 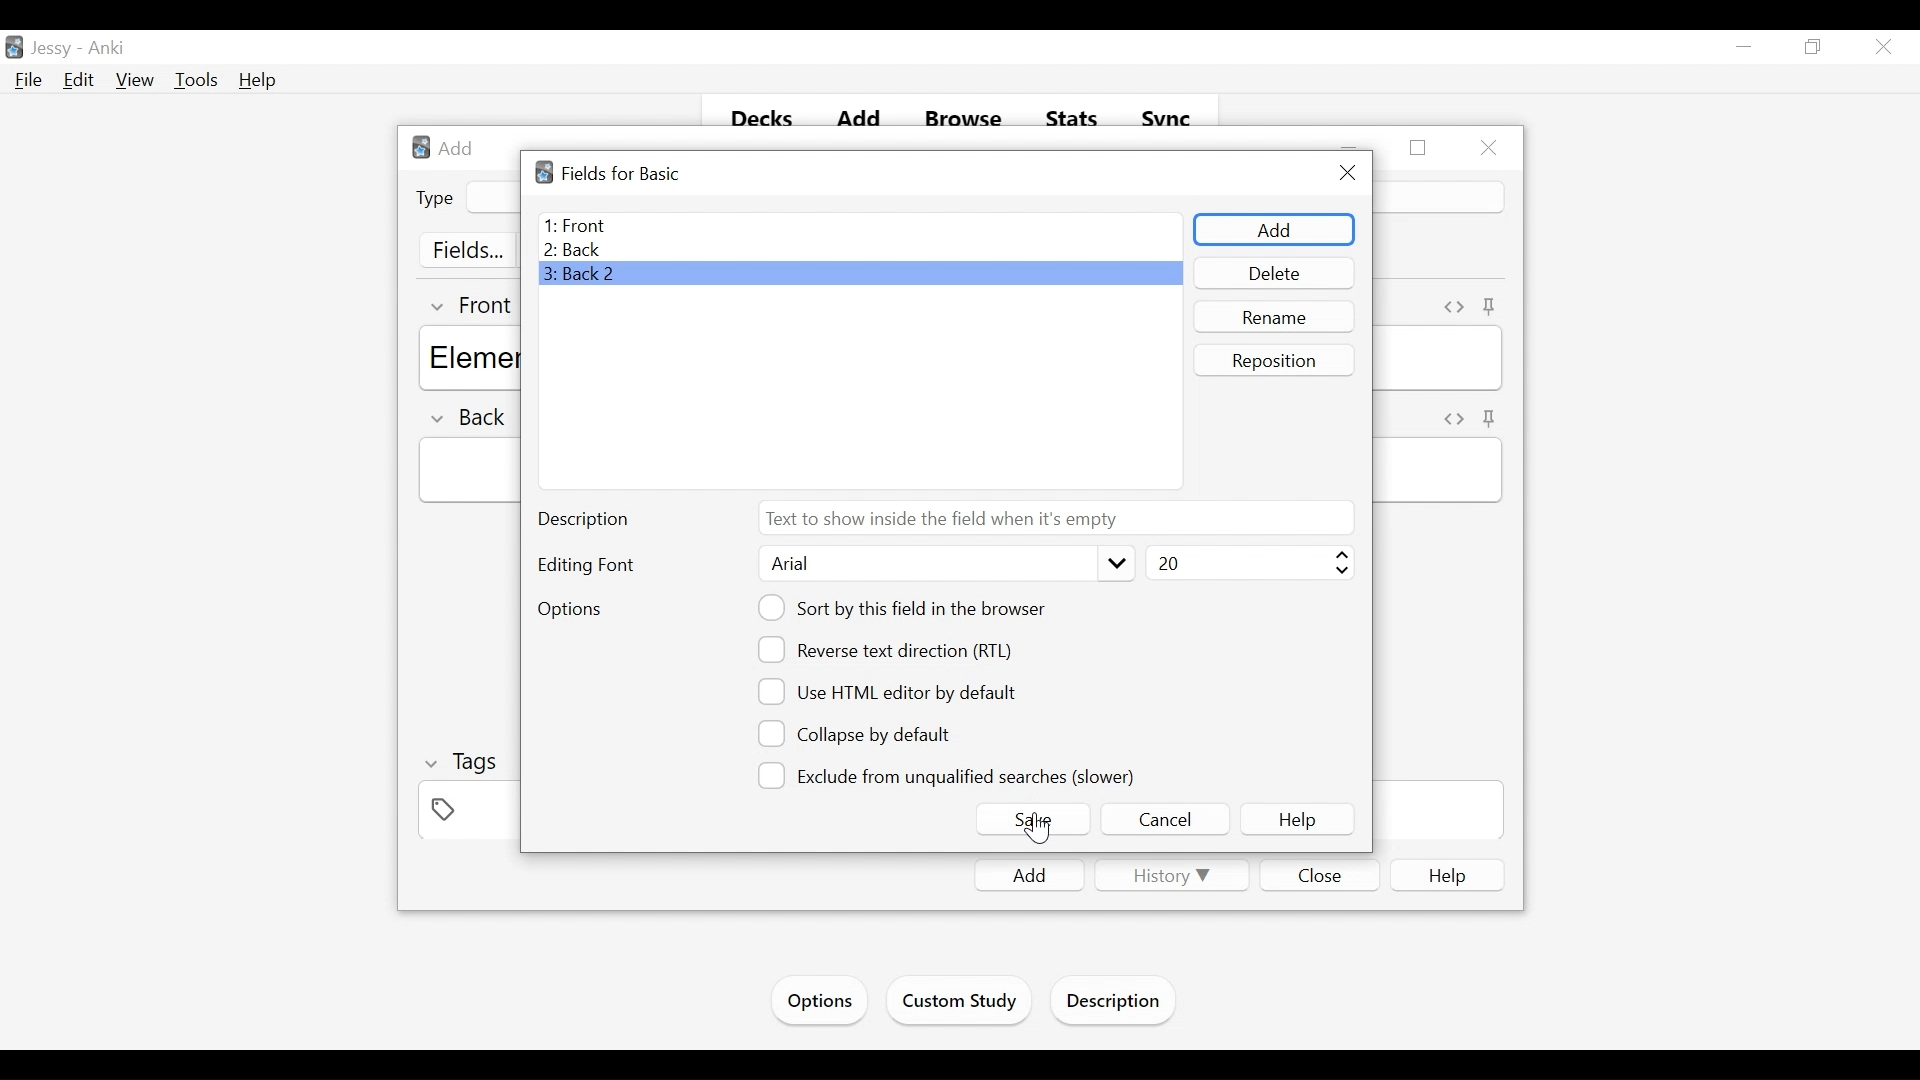 I want to click on Restore, so click(x=1811, y=48).